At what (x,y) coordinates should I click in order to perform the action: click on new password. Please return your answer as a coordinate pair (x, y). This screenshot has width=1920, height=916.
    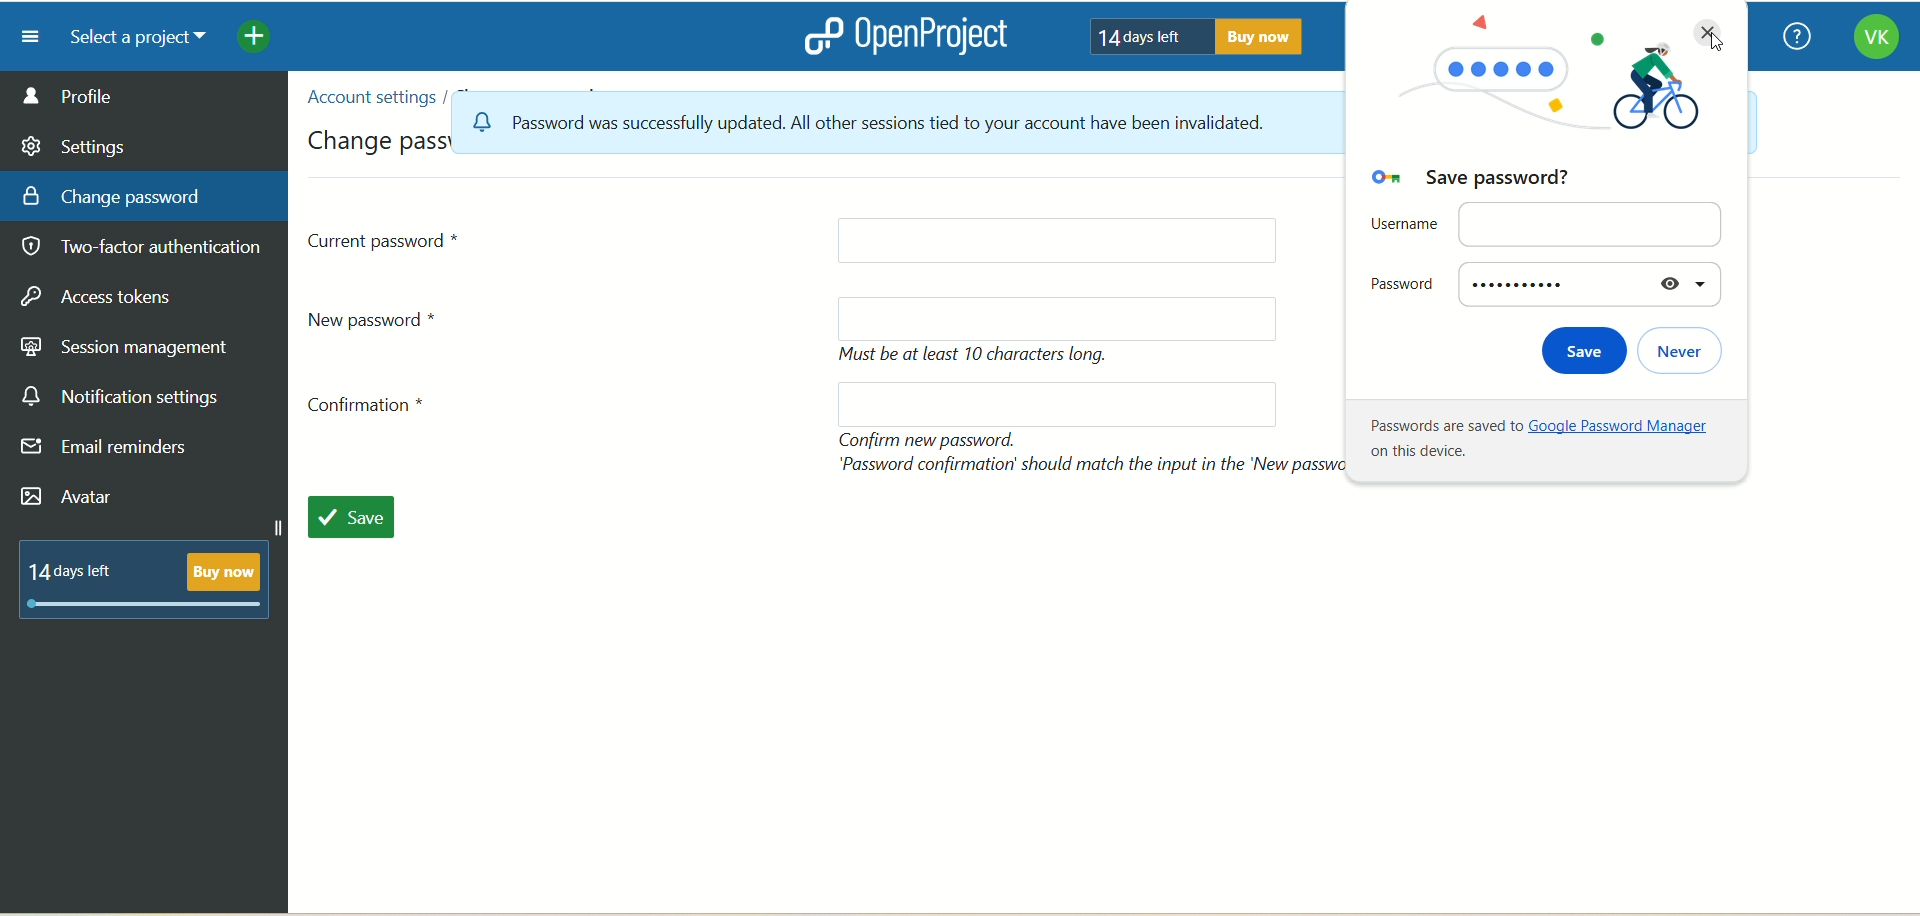
    Looking at the image, I should click on (382, 318).